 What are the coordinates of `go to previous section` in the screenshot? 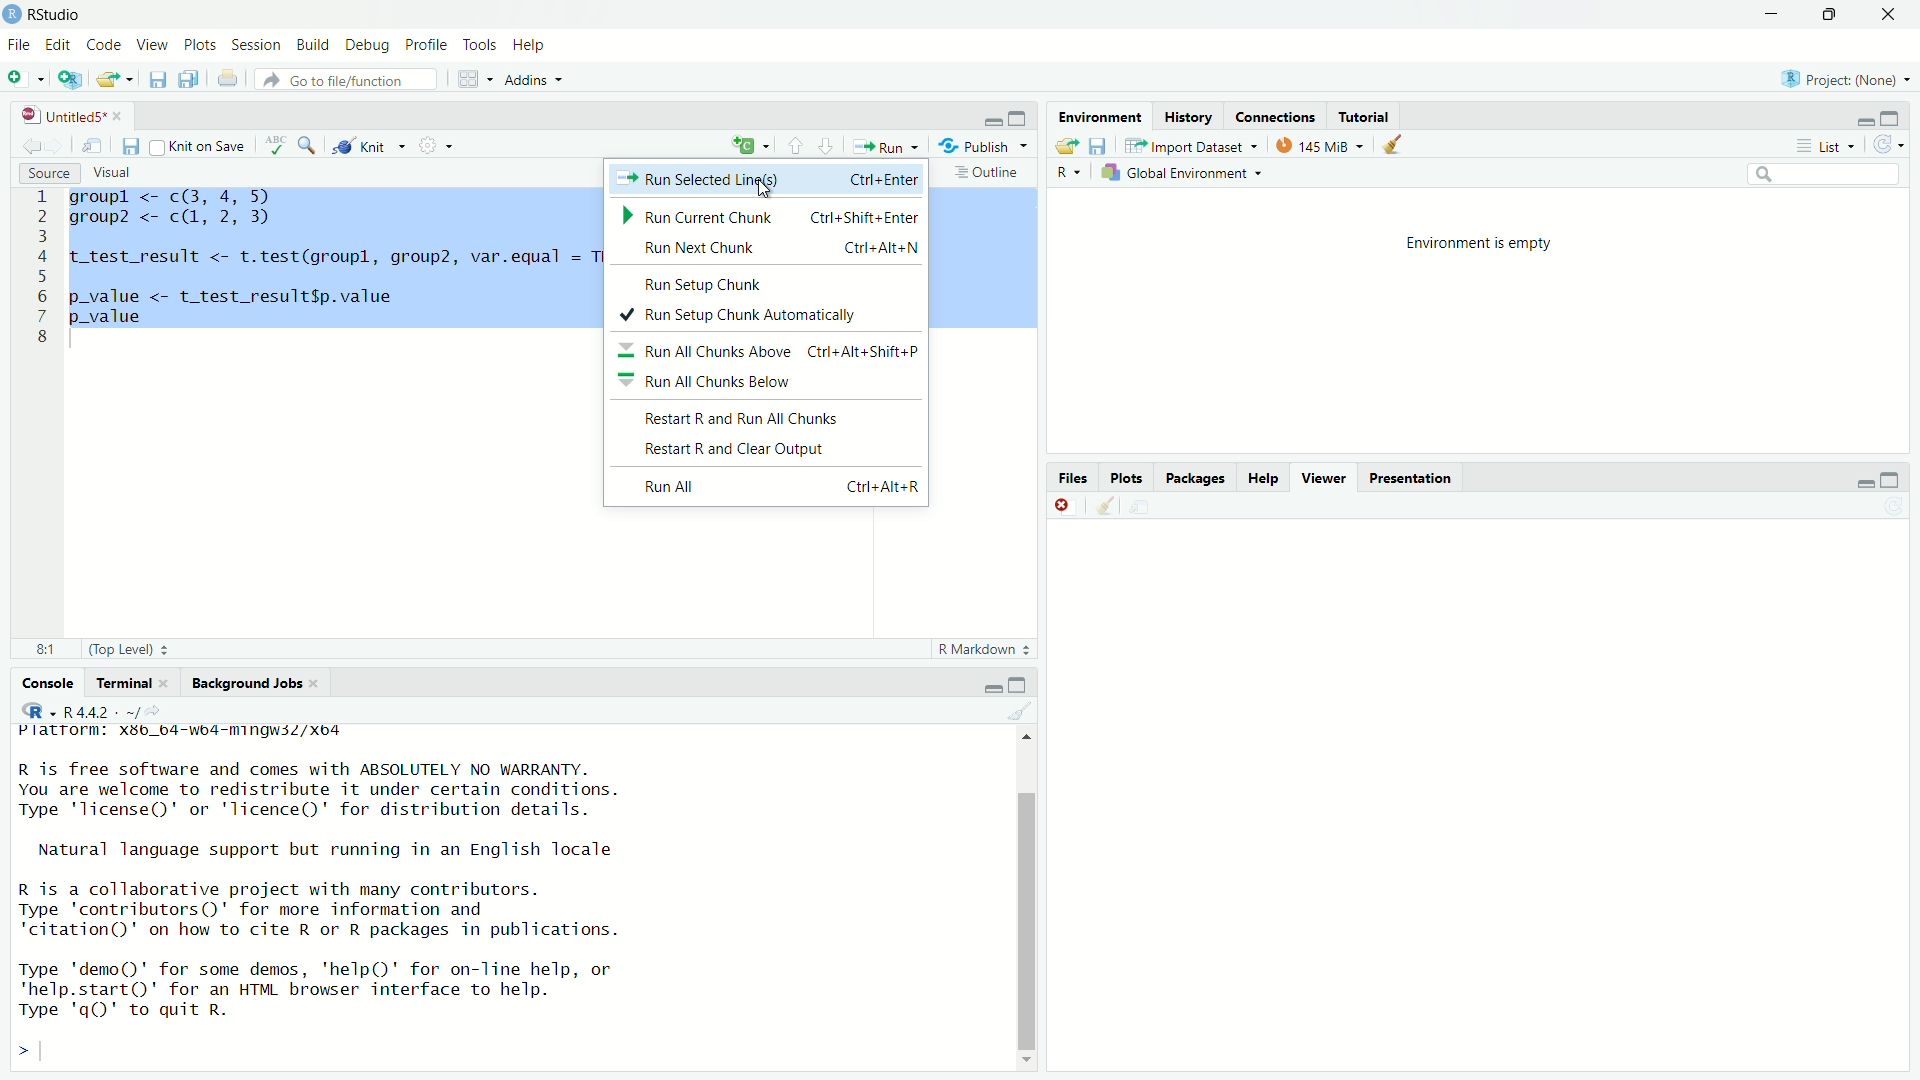 It's located at (795, 144).